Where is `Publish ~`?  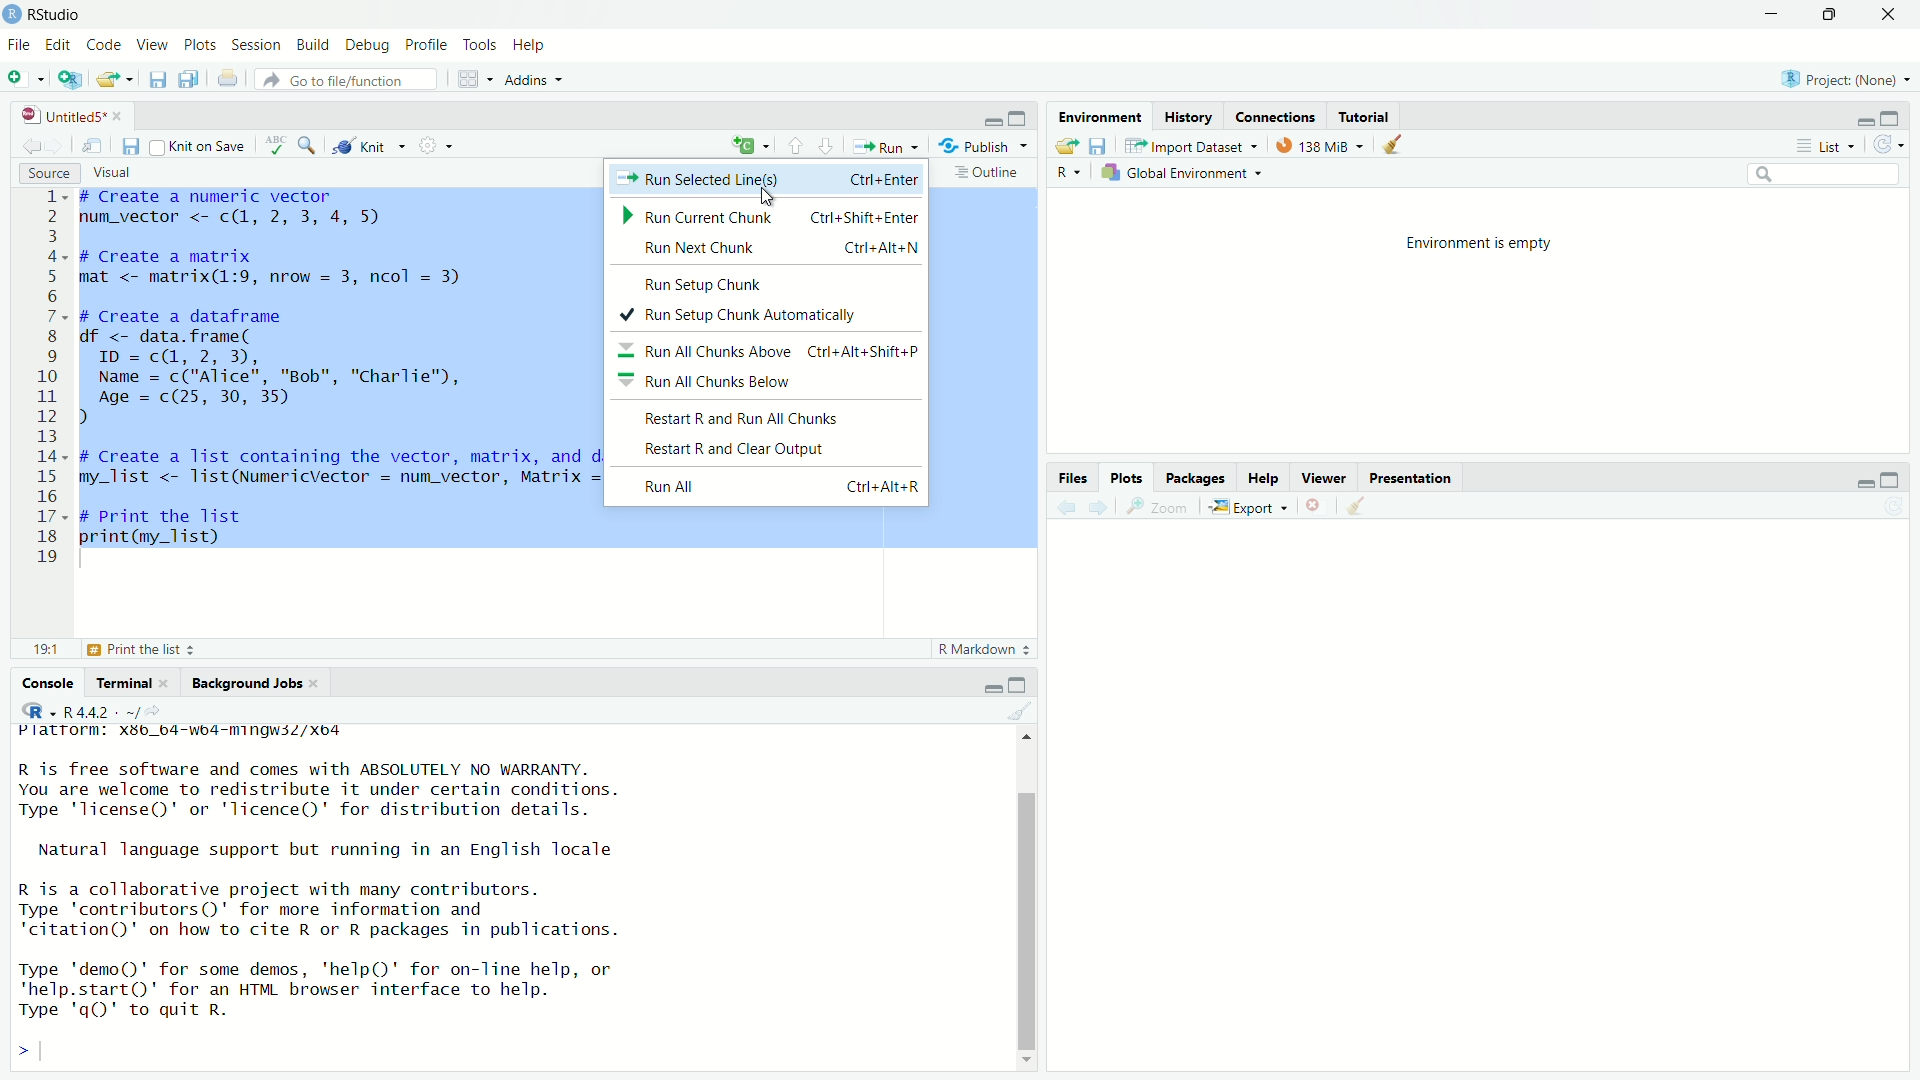 Publish ~ is located at coordinates (985, 146).